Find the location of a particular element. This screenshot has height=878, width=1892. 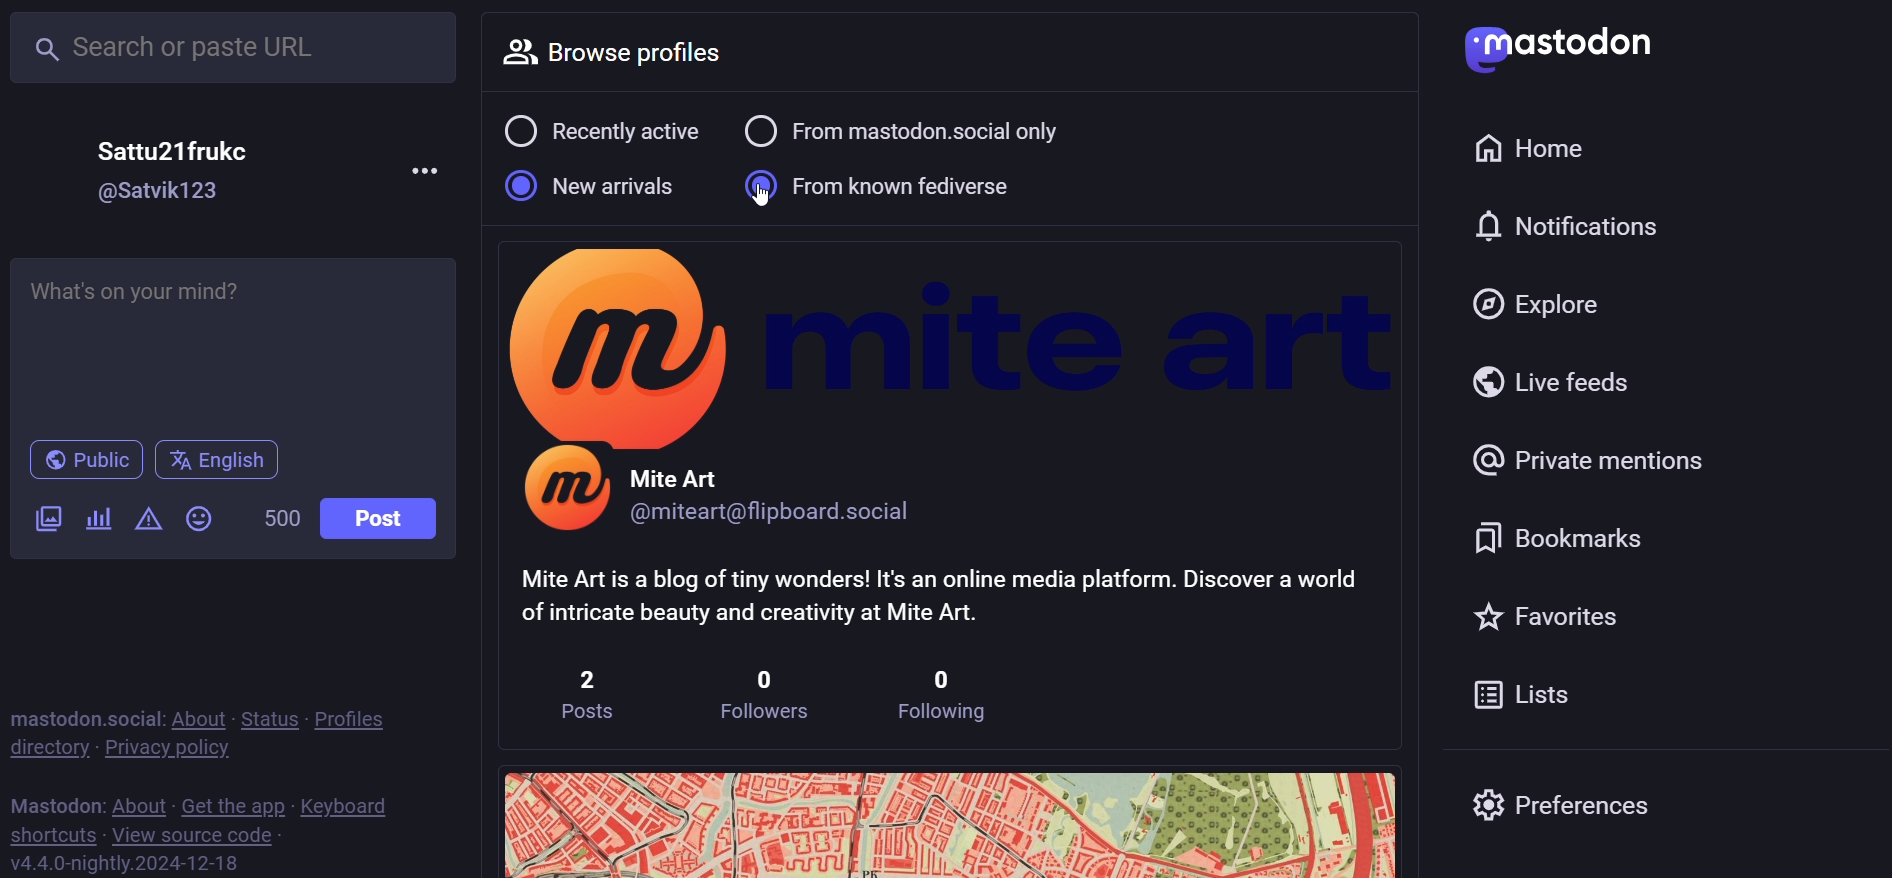

notification is located at coordinates (1569, 225).